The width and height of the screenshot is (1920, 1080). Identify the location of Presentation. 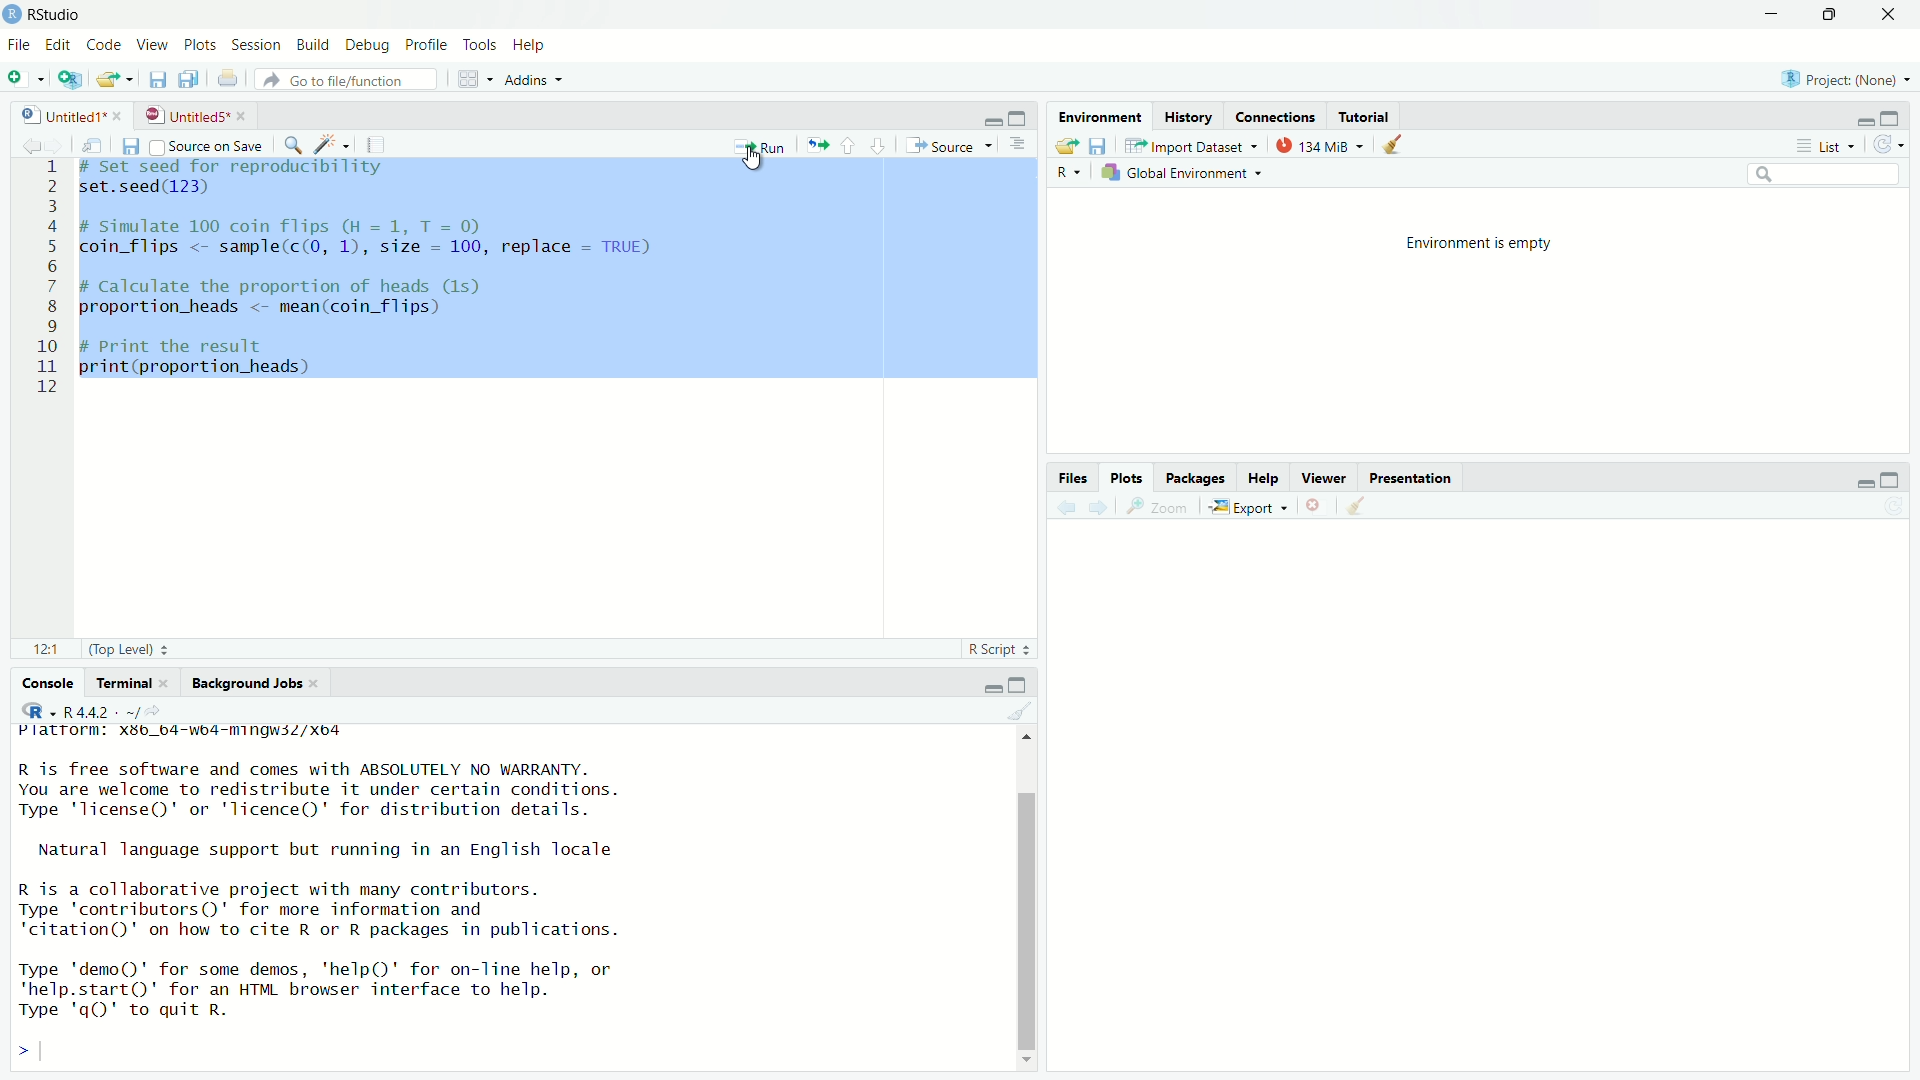
(1414, 477).